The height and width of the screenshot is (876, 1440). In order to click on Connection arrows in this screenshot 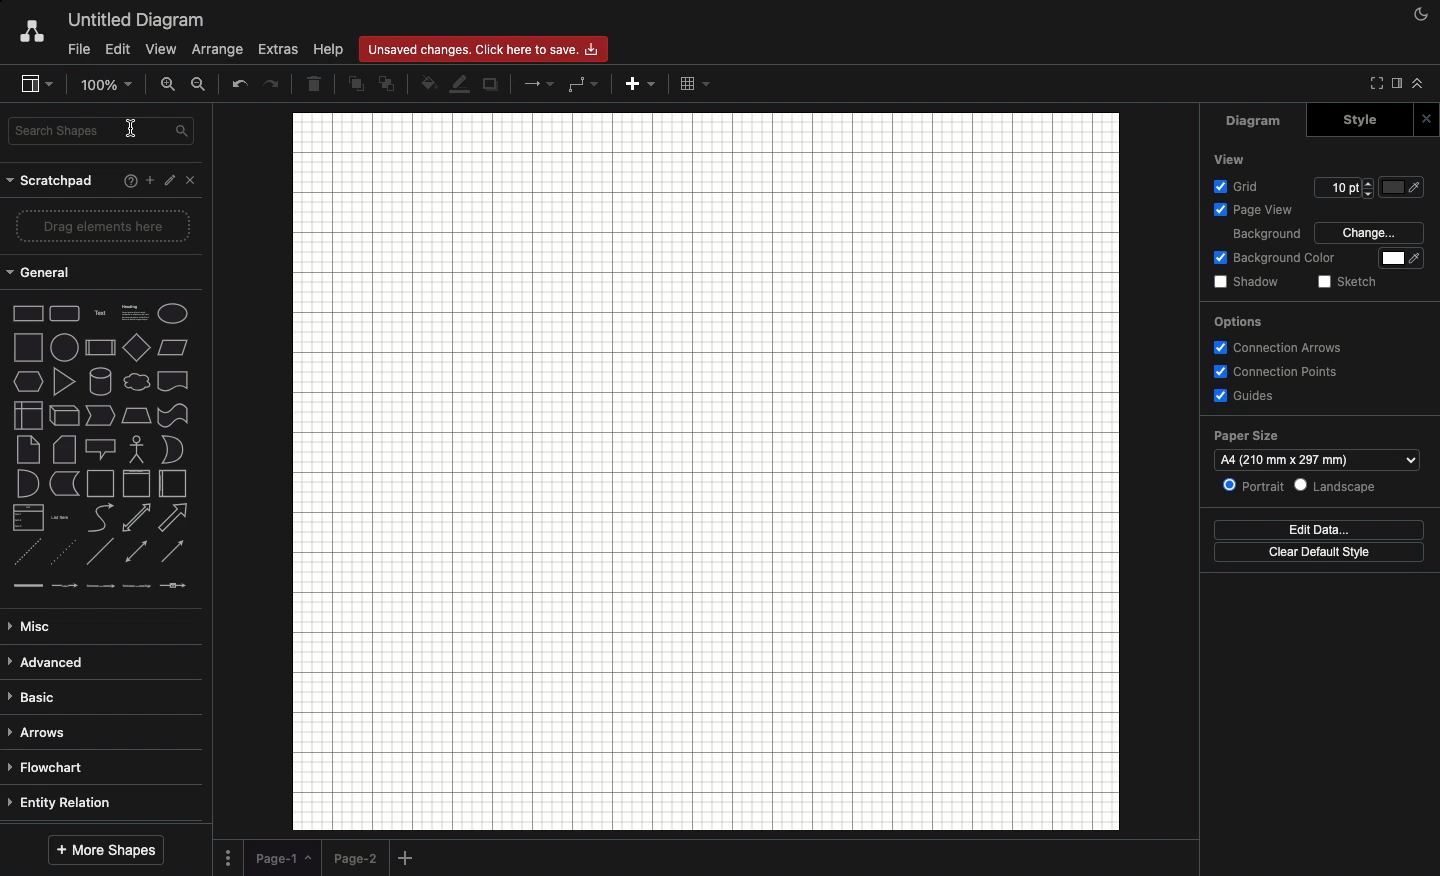, I will do `click(1277, 346)`.